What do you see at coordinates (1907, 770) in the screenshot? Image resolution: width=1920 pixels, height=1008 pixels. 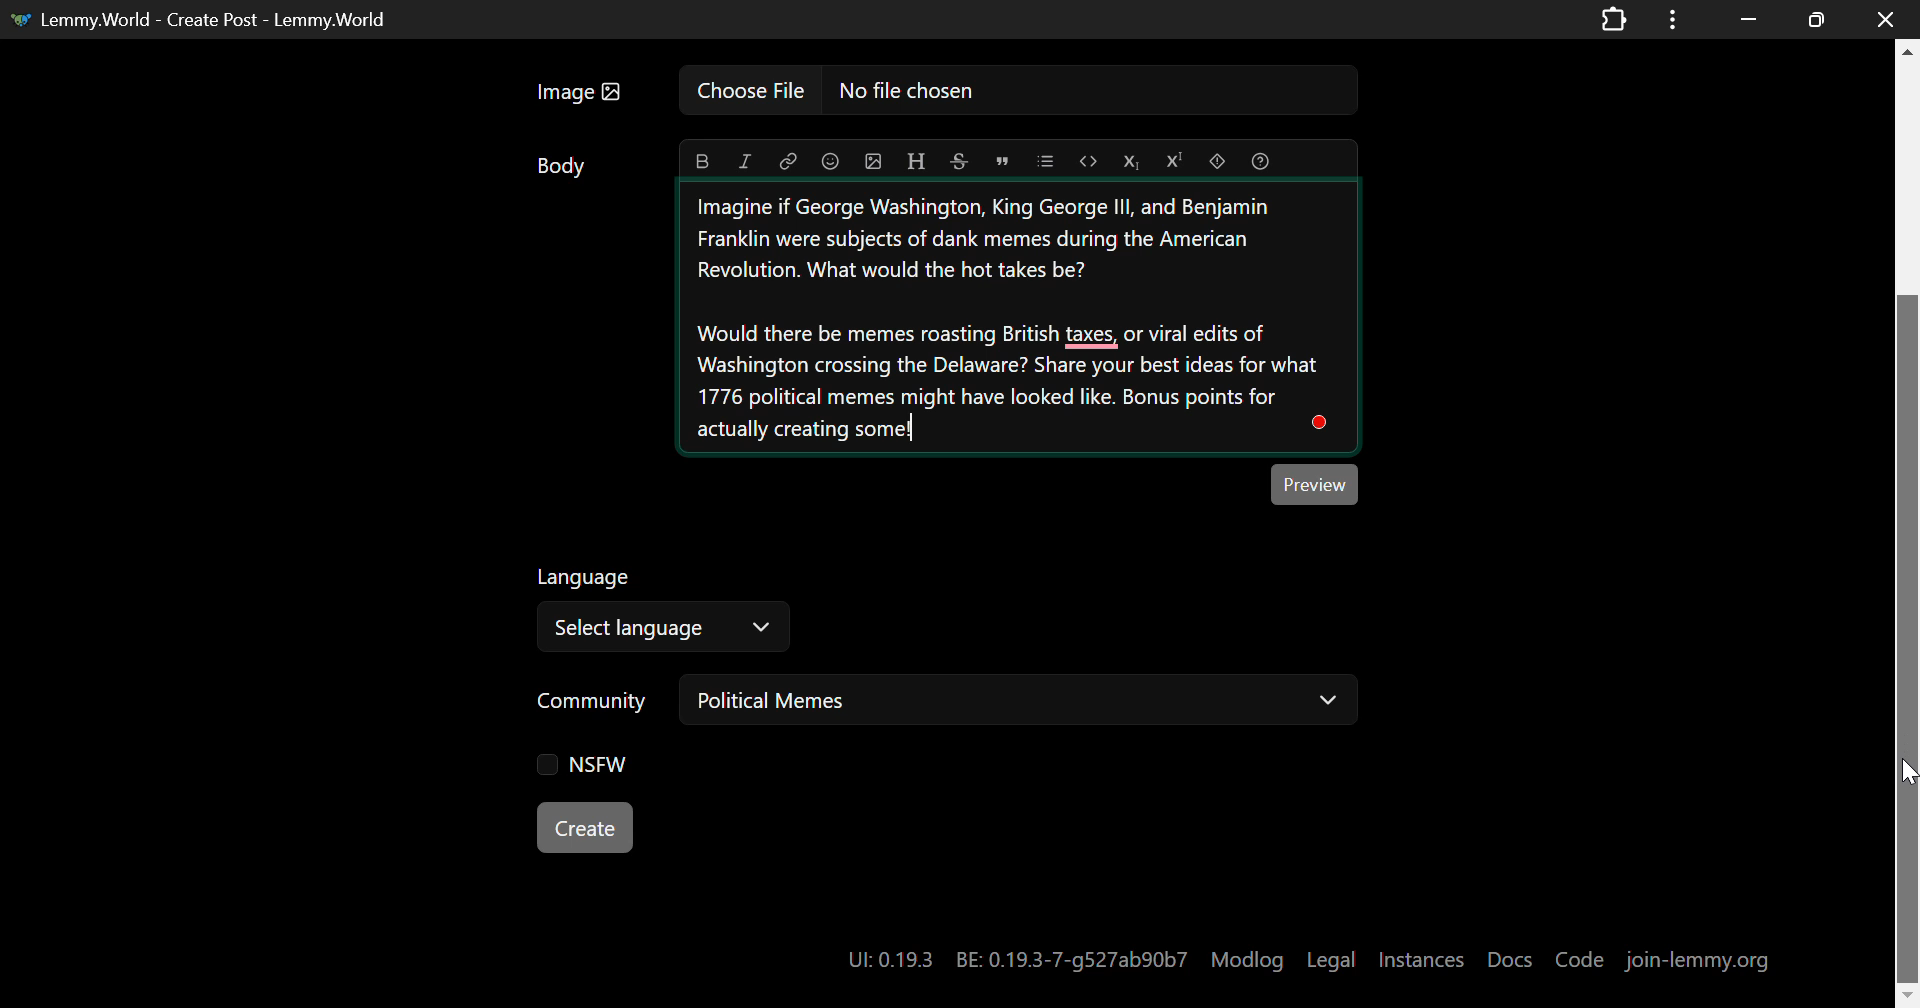 I see `DRAG_TO Cursor Position` at bounding box center [1907, 770].